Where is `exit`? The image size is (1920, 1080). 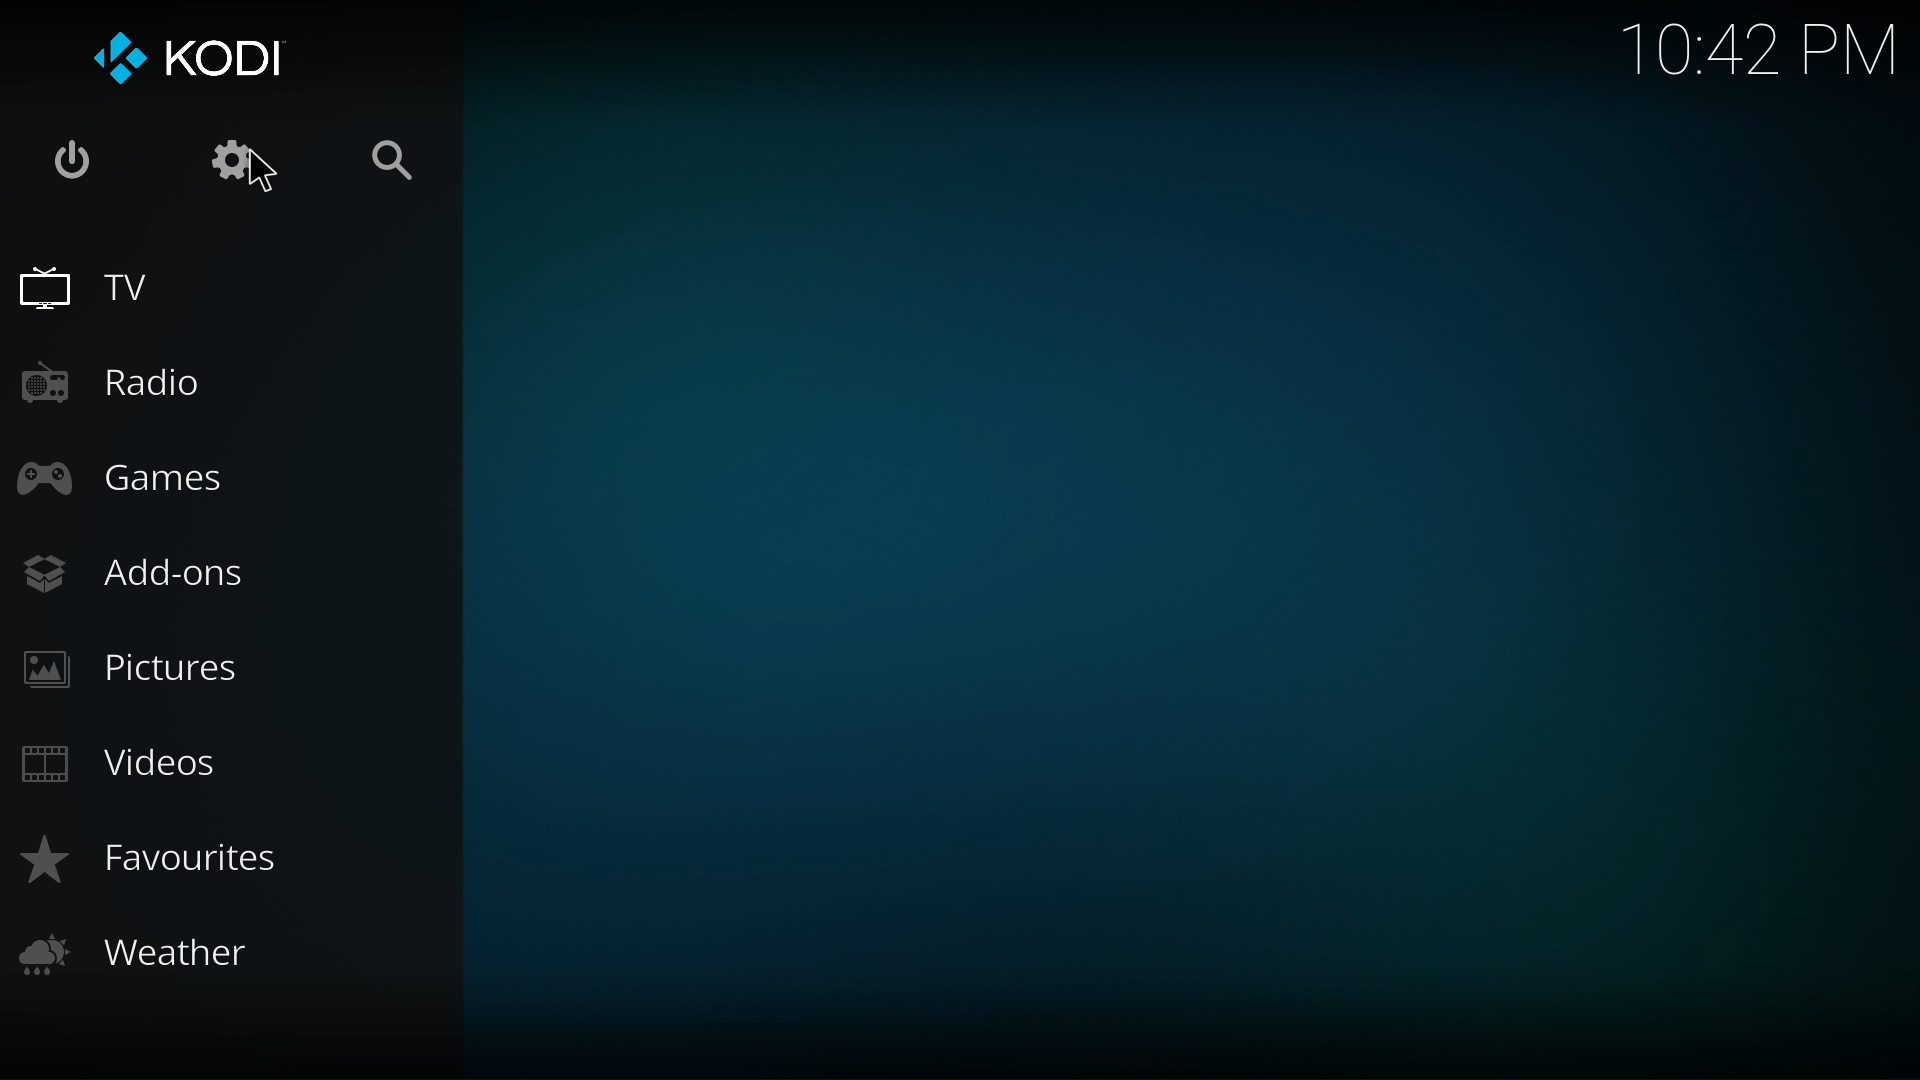
exit is located at coordinates (70, 159).